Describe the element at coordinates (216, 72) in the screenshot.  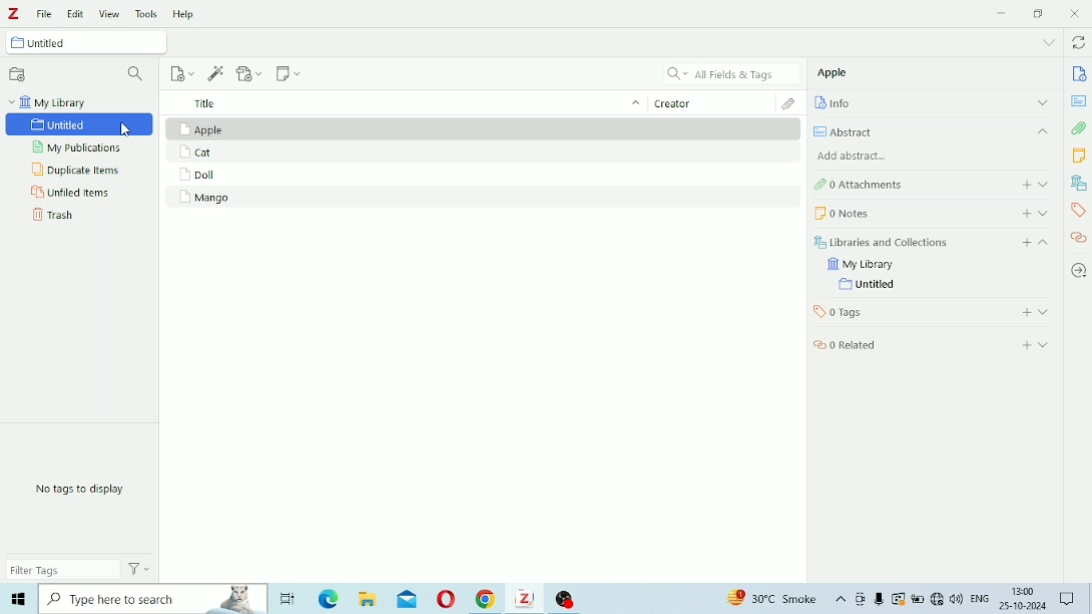
I see `Add Item (s) by Identifier` at that location.